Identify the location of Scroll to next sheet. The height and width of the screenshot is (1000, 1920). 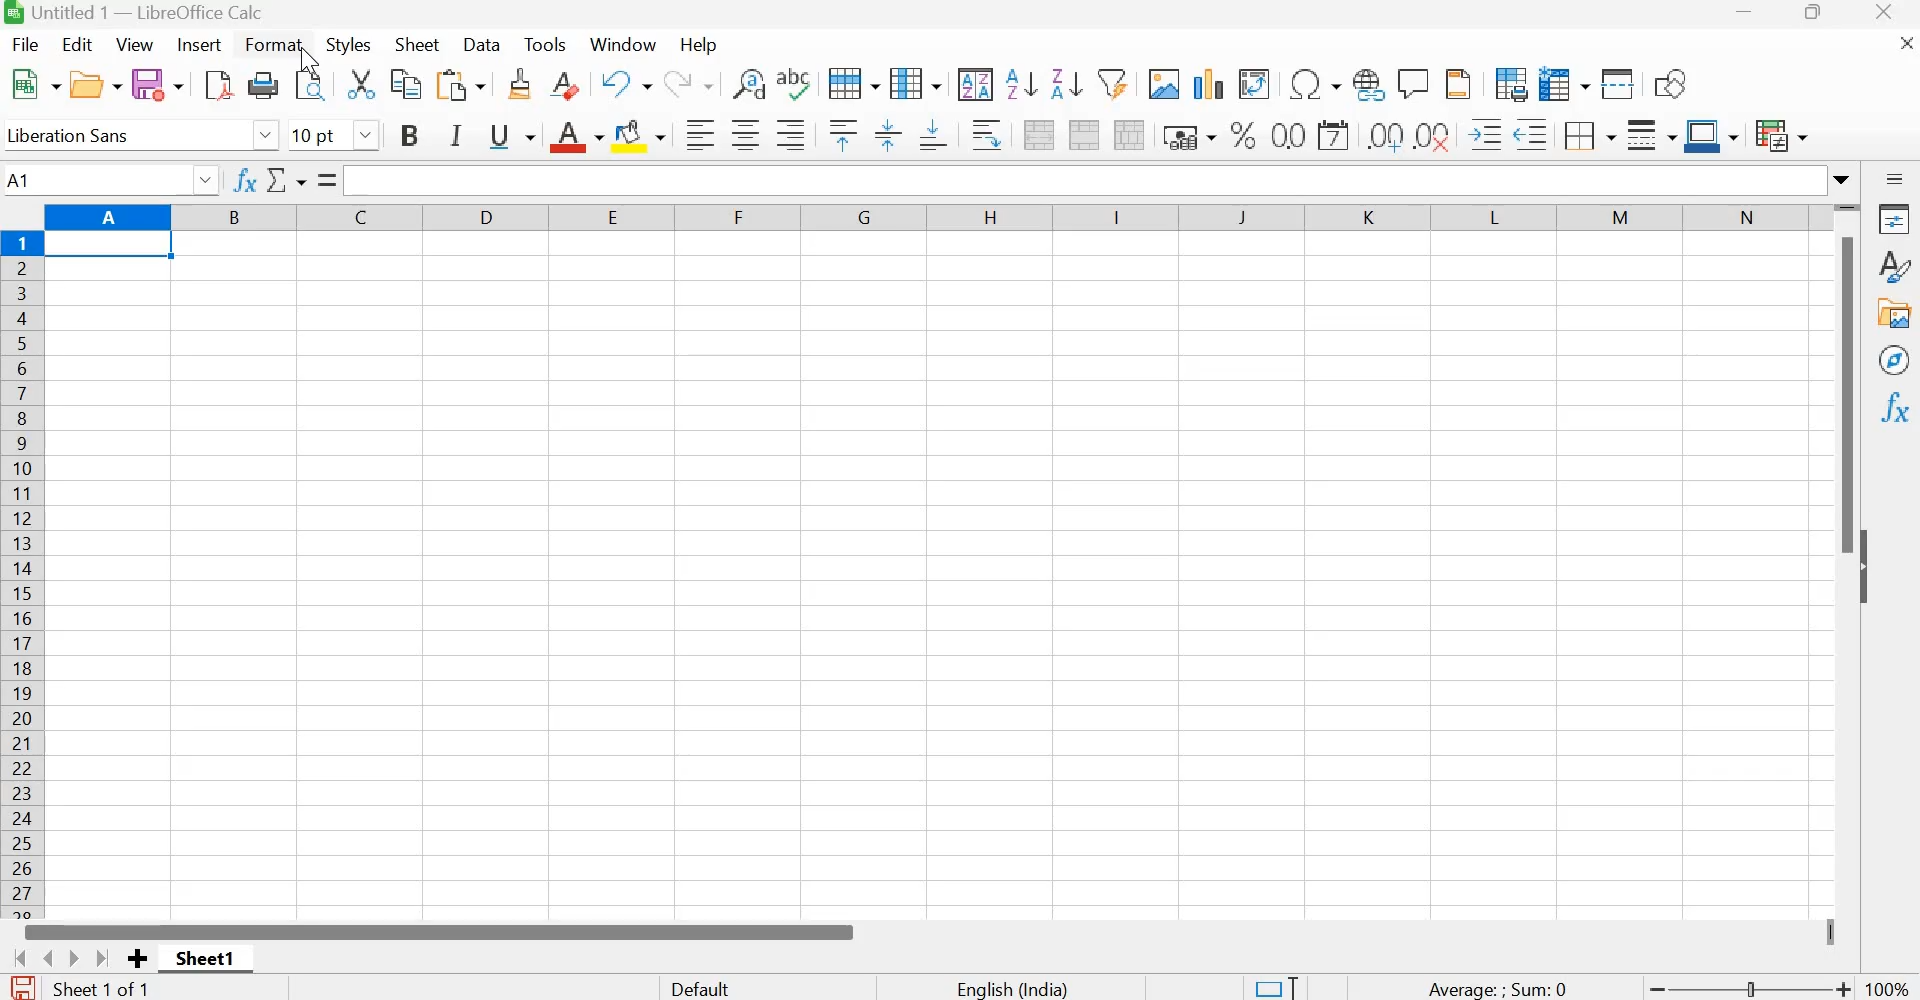
(76, 958).